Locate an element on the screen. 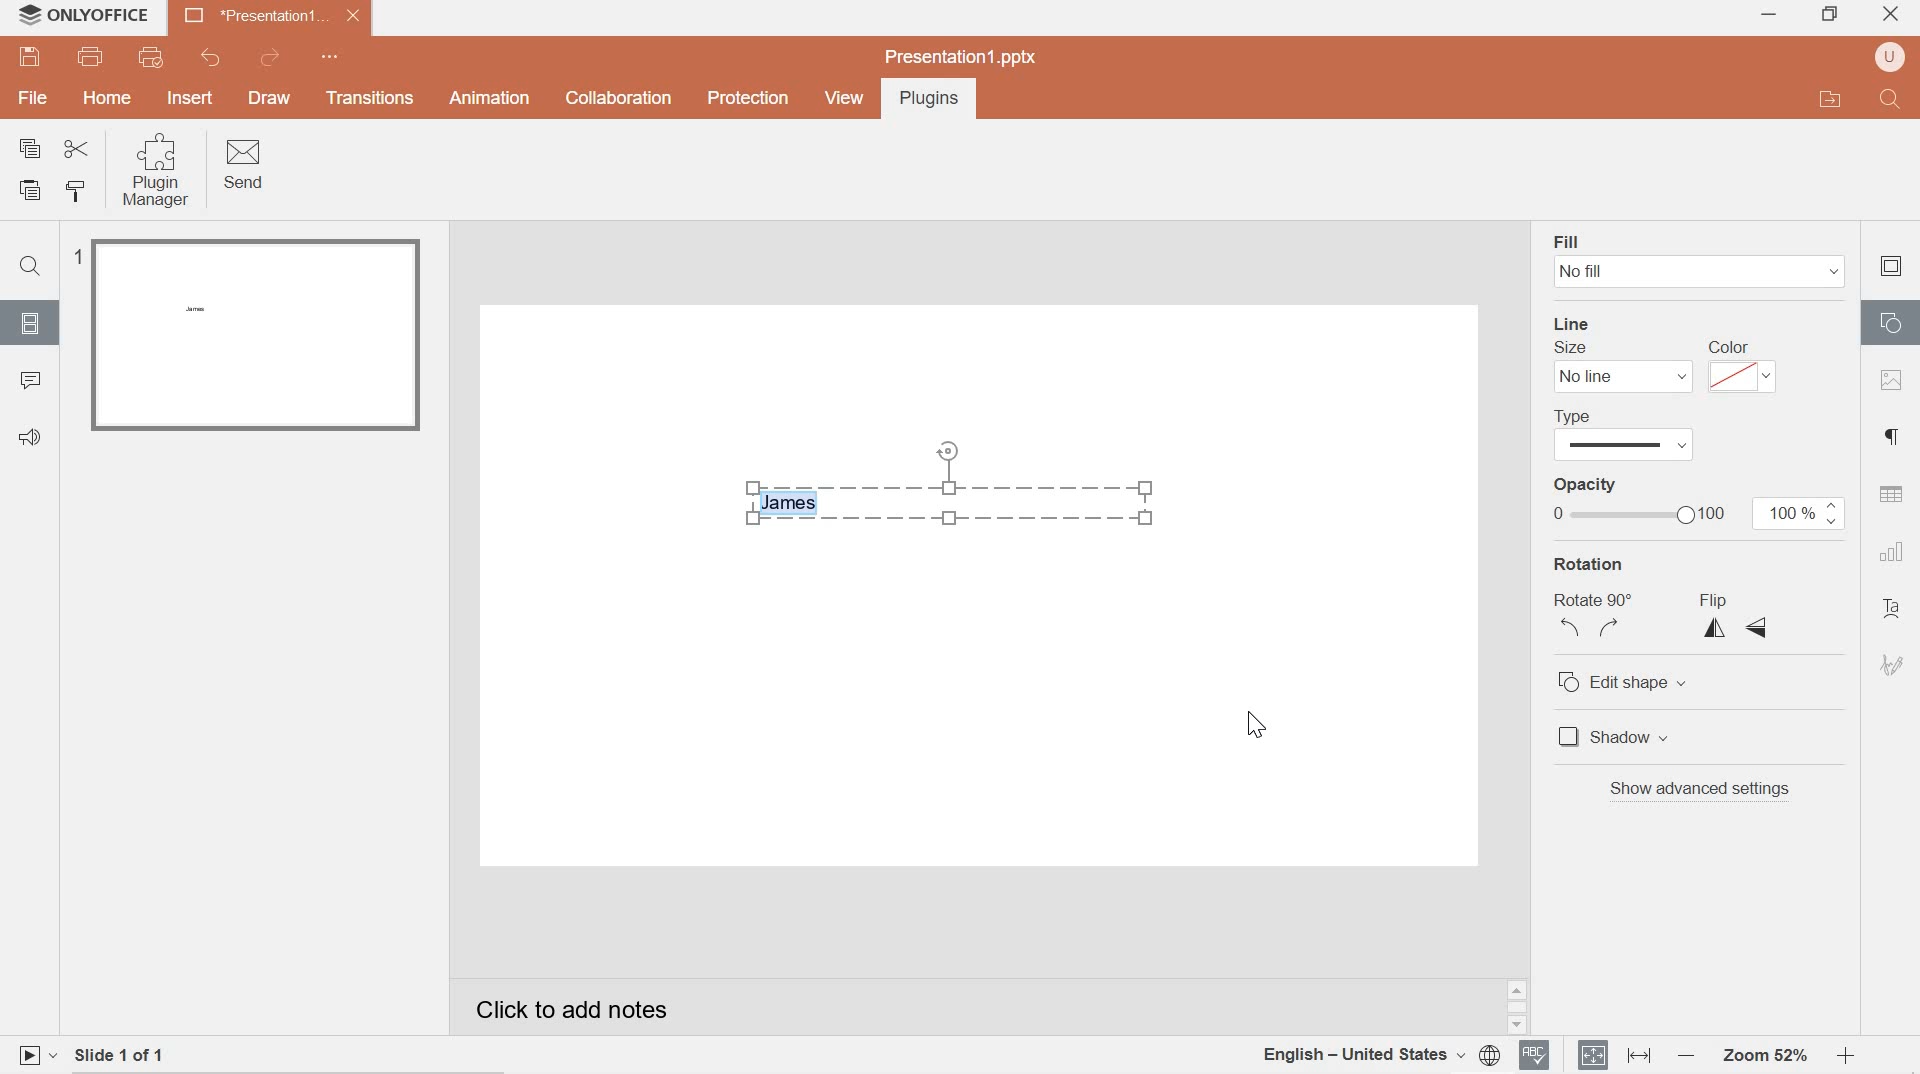 The image size is (1920, 1074). line type is located at coordinates (1620, 432).